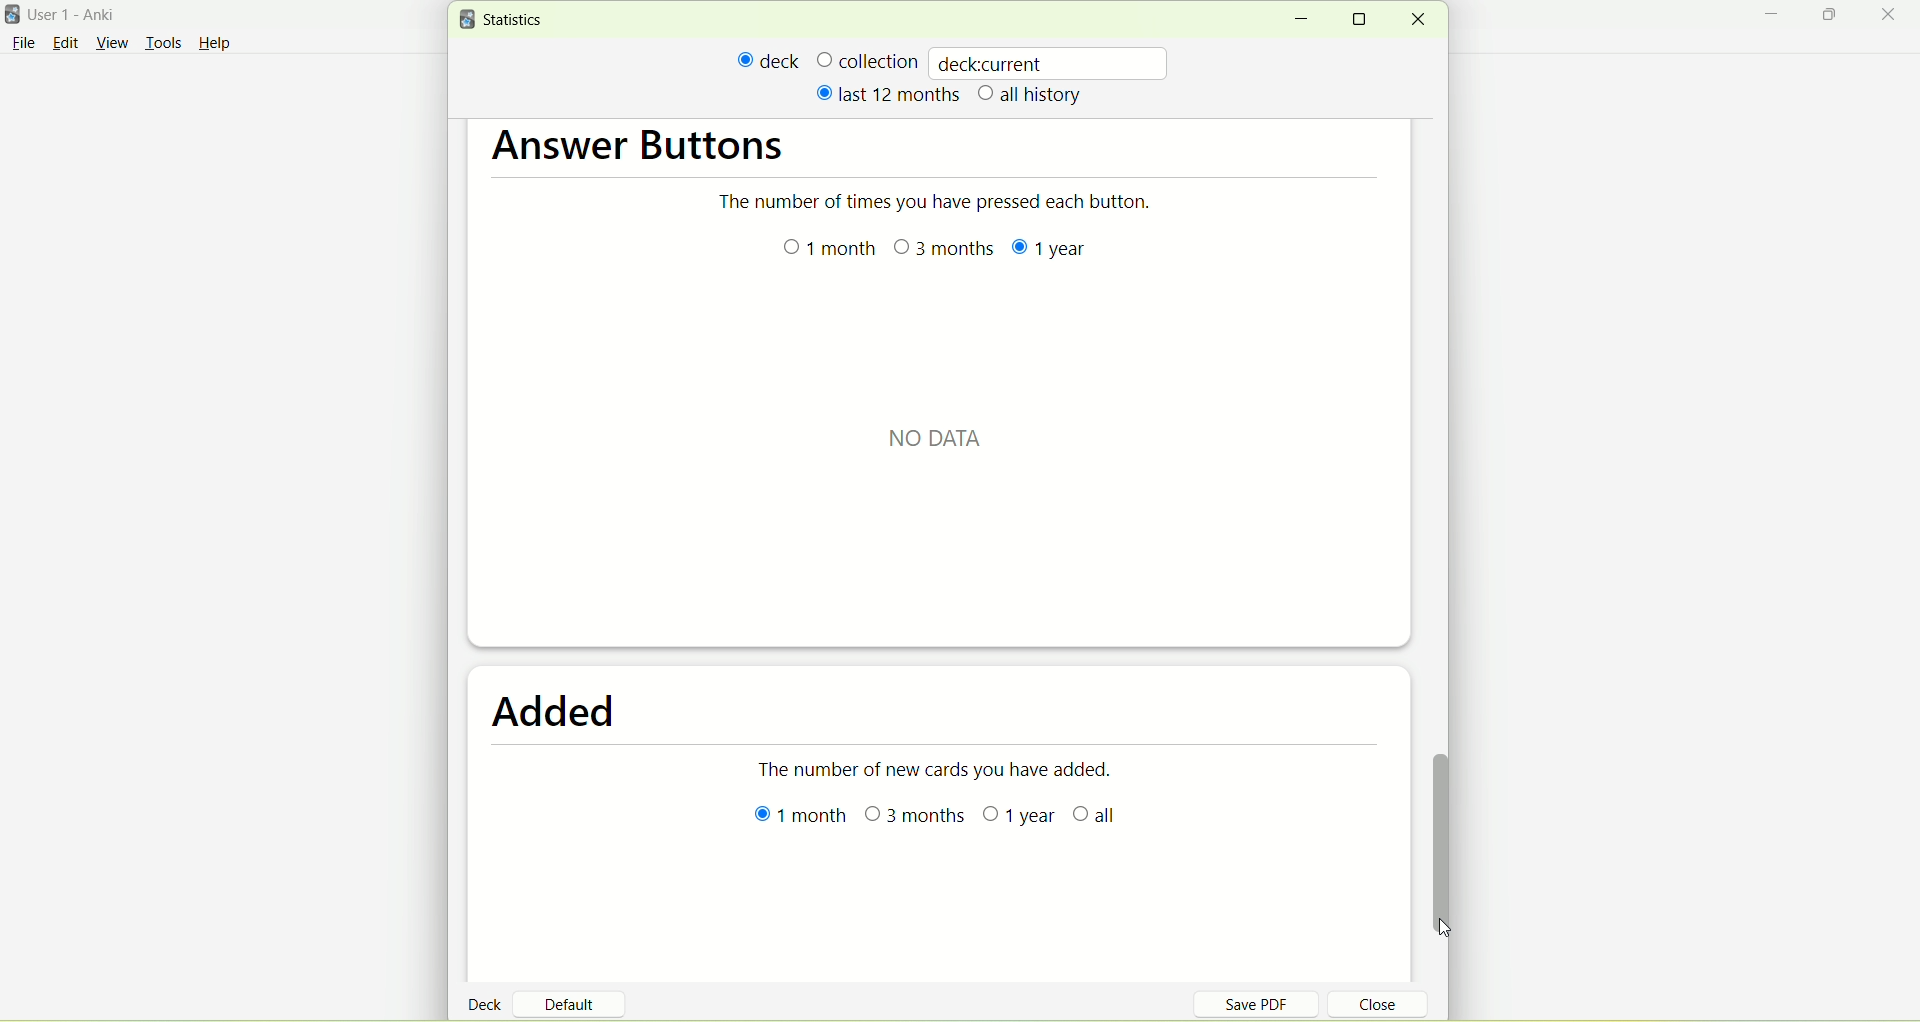 The width and height of the screenshot is (1920, 1022). Describe the element at coordinates (215, 46) in the screenshot. I see `Help` at that location.